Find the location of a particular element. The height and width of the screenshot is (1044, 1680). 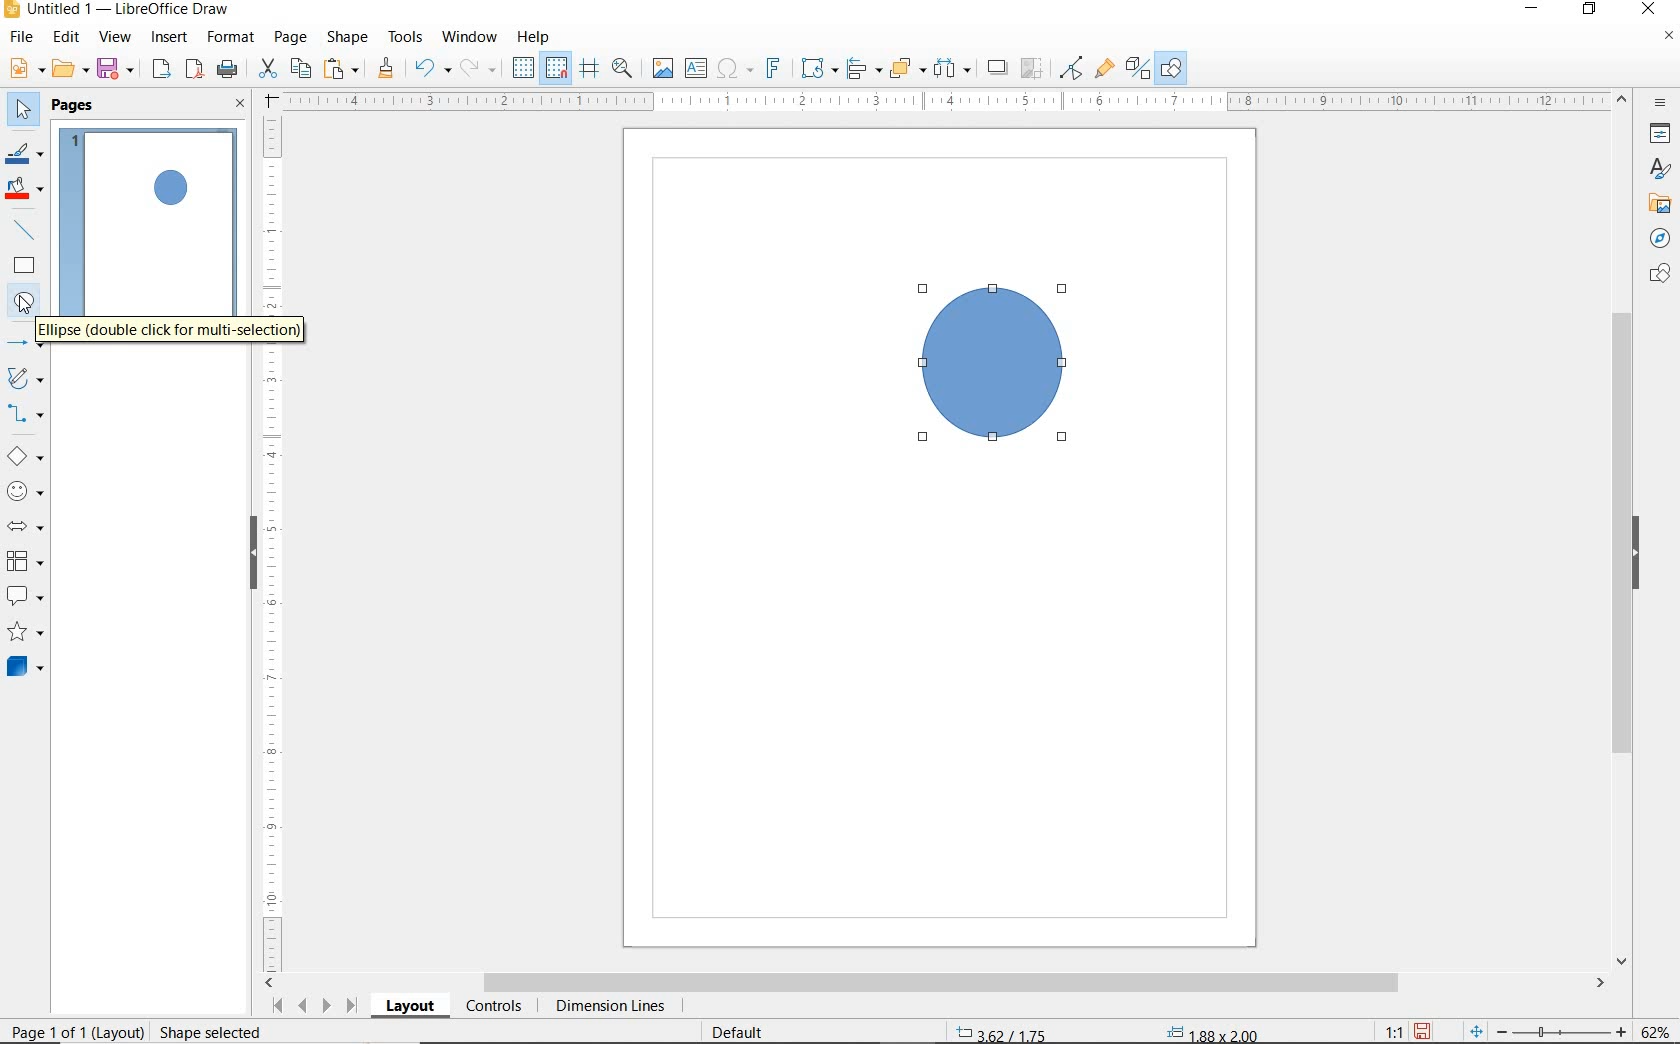

PAGES is located at coordinates (75, 105).